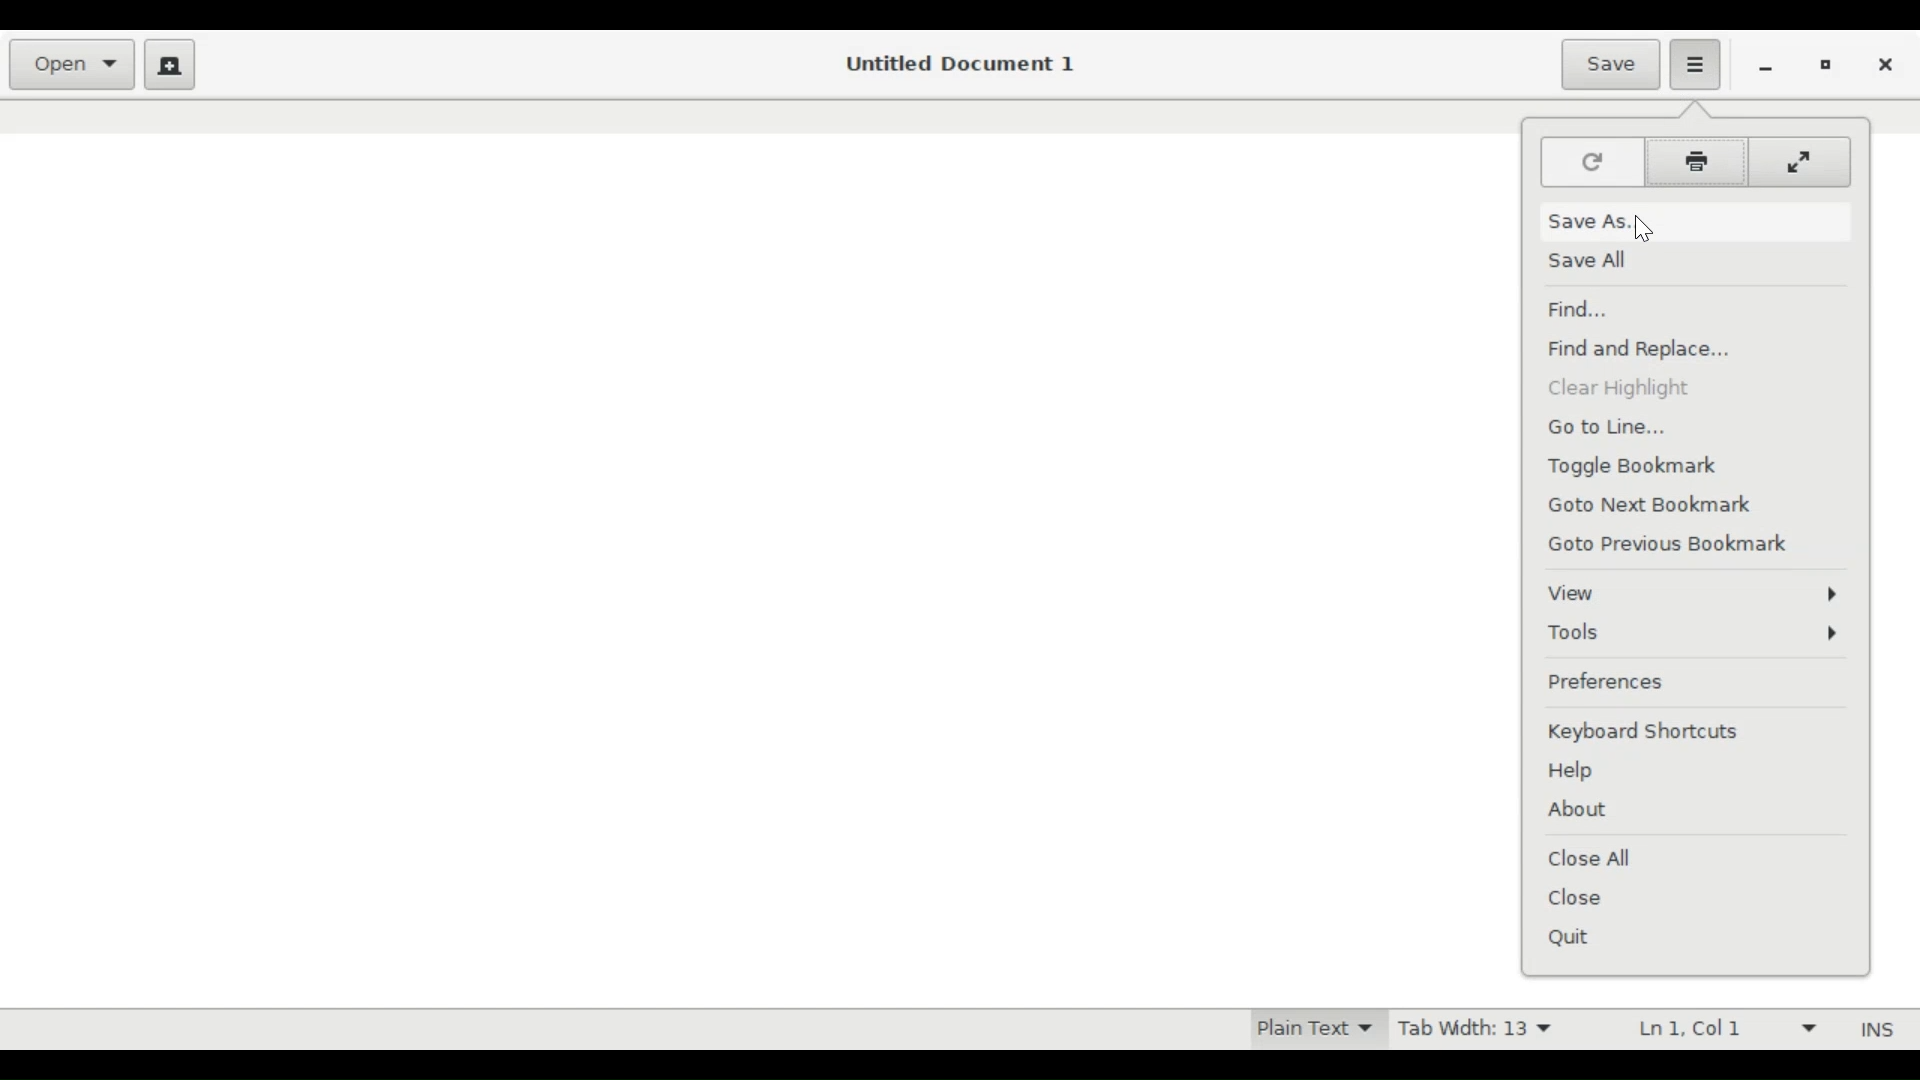 The image size is (1920, 1080). What do you see at coordinates (1474, 1031) in the screenshot?
I see `Tab Width: 13` at bounding box center [1474, 1031].